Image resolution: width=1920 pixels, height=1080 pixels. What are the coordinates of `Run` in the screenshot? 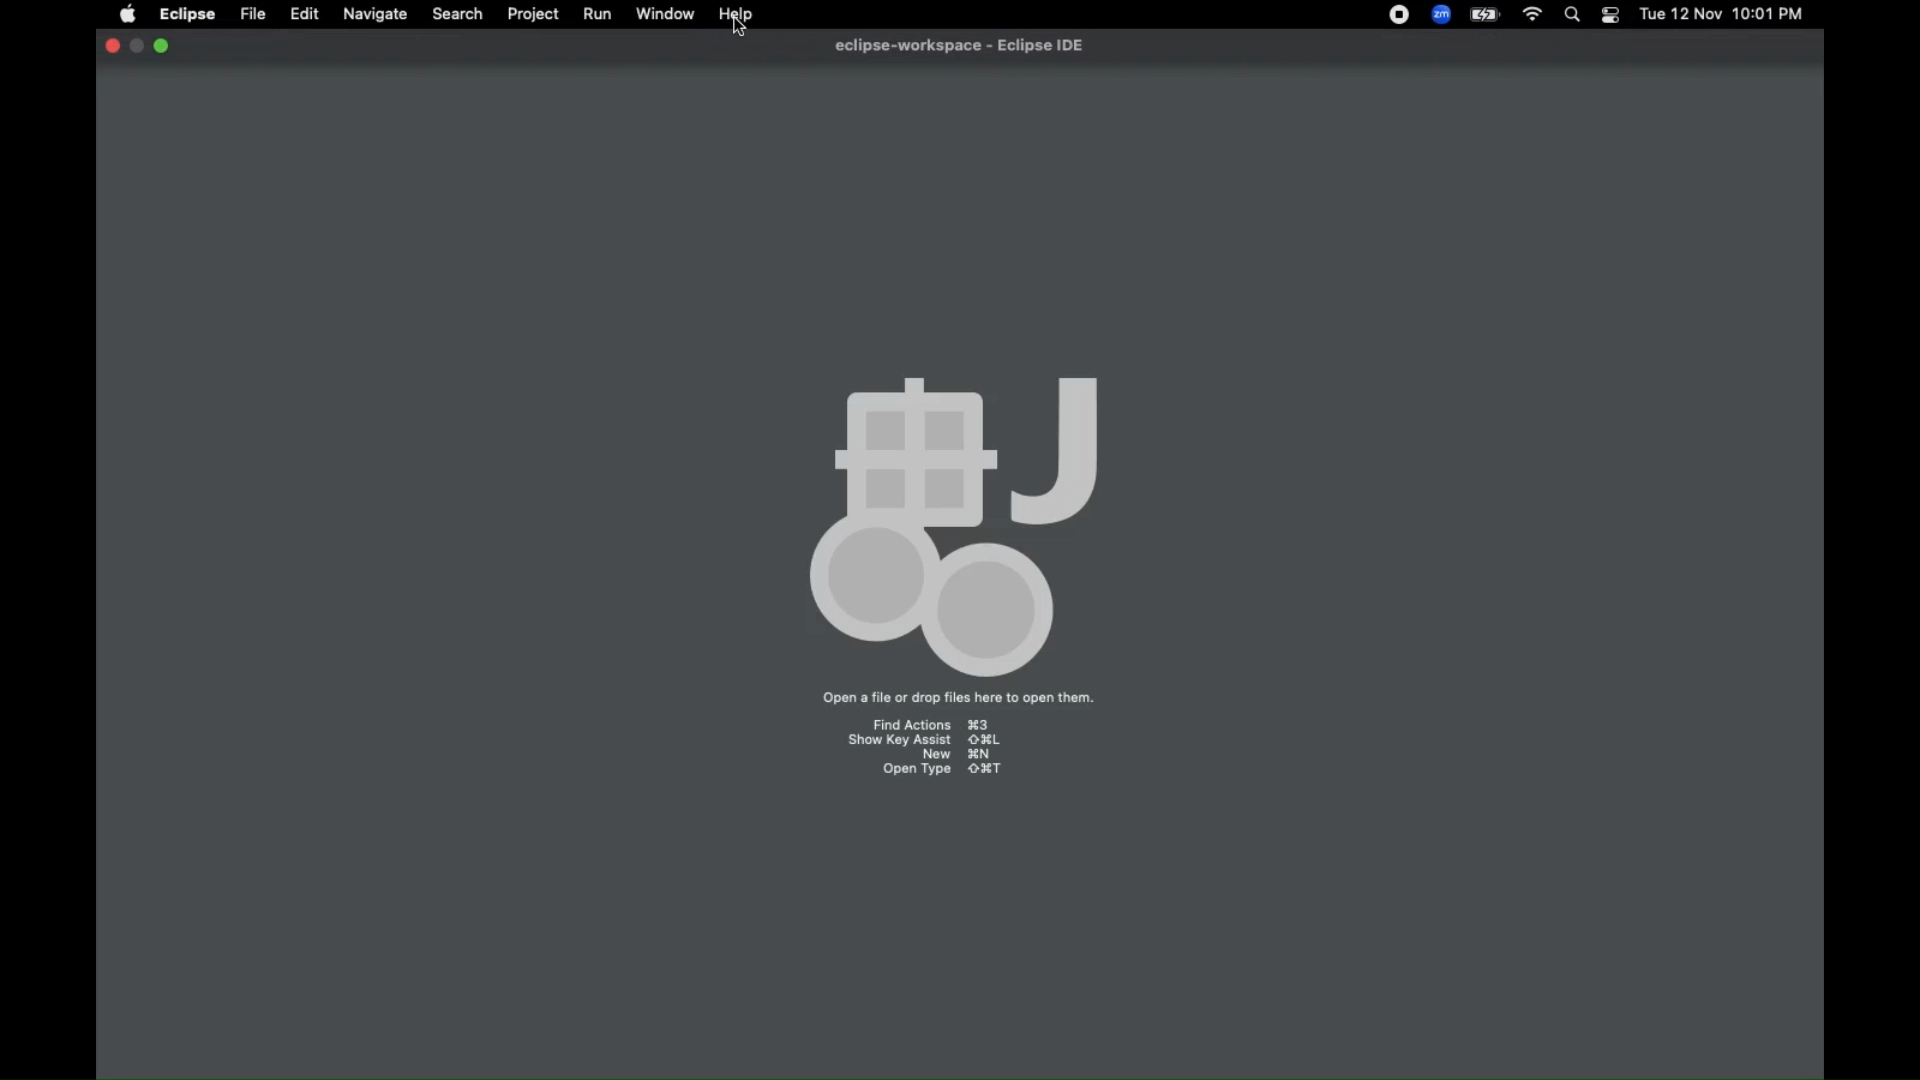 It's located at (597, 16).